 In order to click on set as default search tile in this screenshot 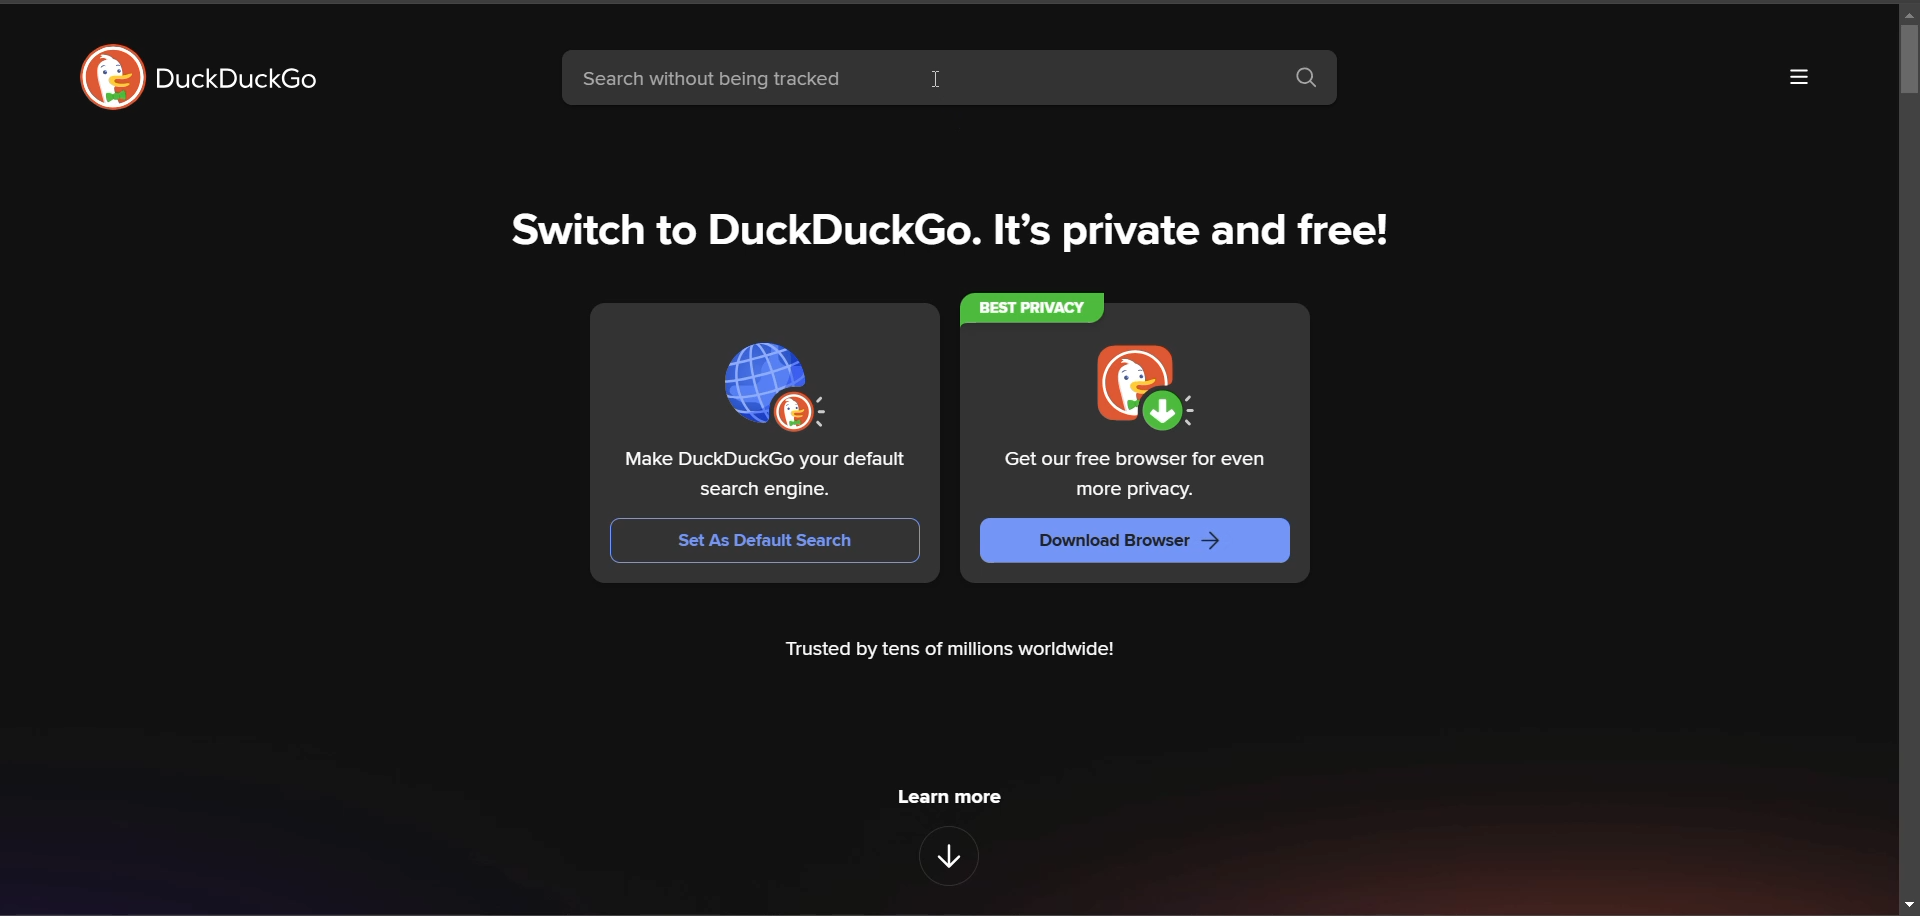, I will do `click(782, 380)`.